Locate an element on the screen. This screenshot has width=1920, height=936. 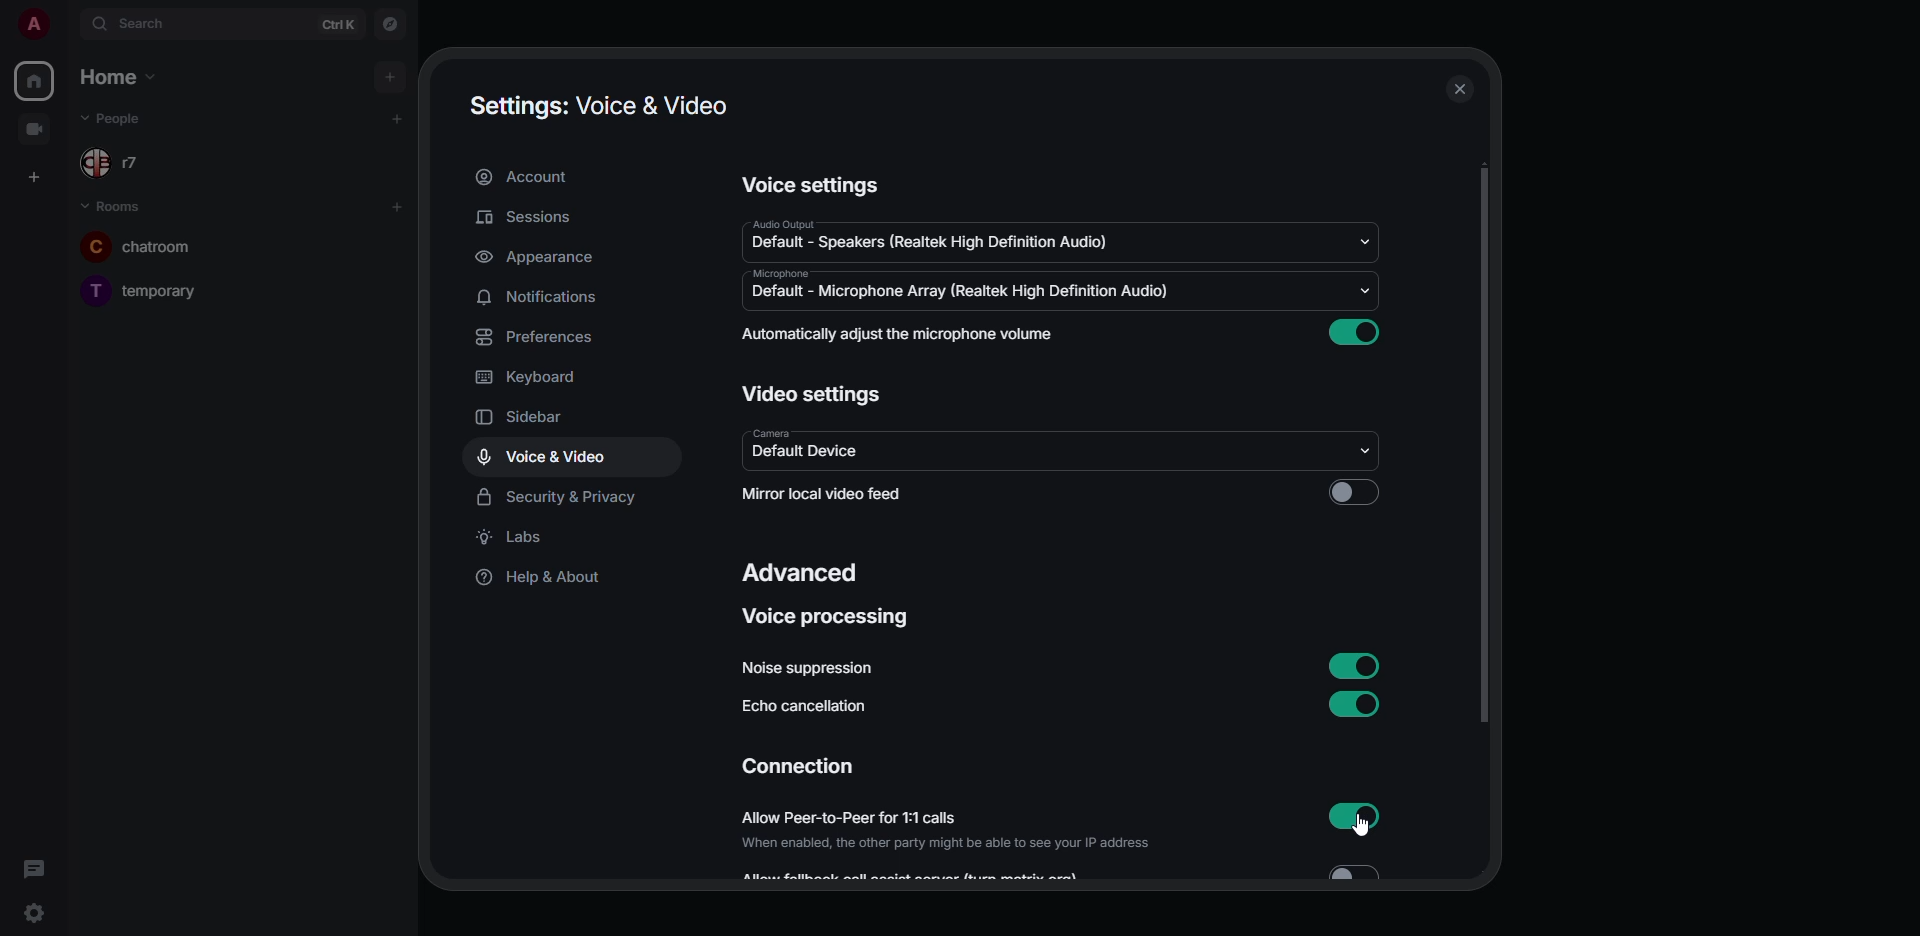
default is located at coordinates (963, 291).